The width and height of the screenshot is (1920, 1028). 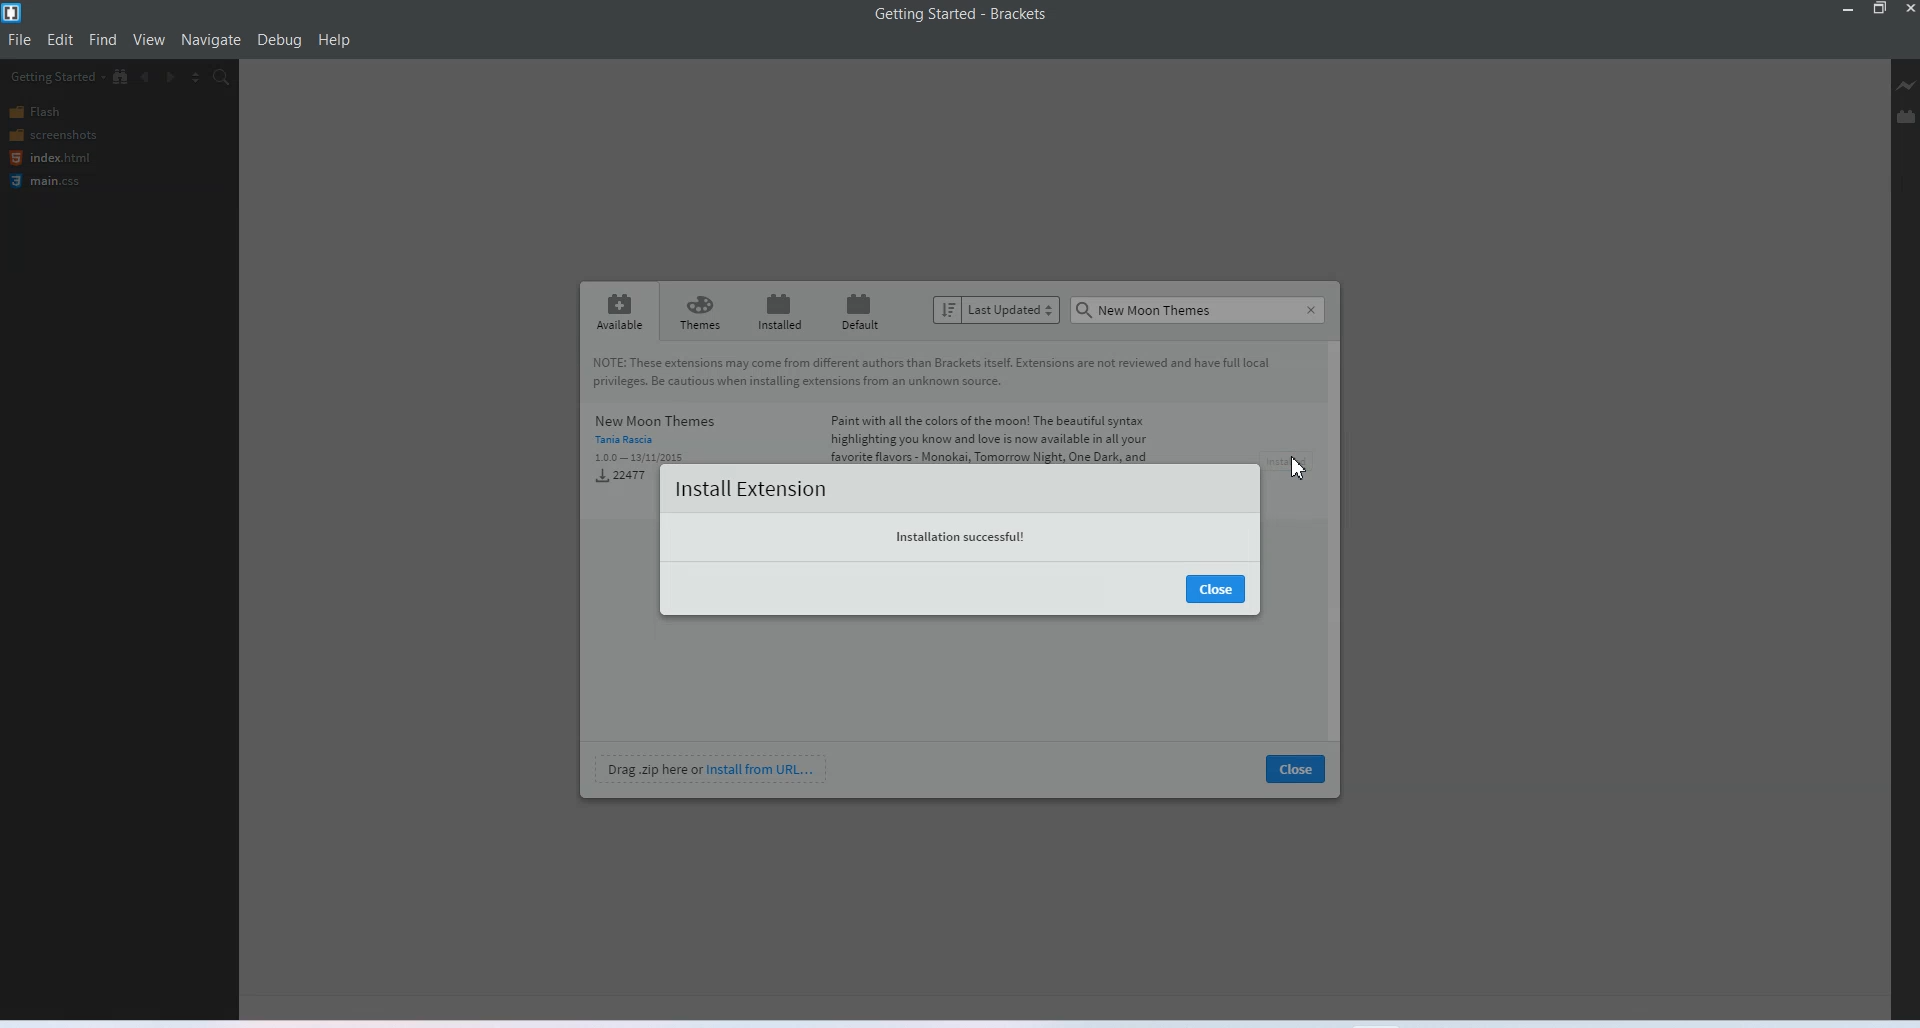 What do you see at coordinates (698, 311) in the screenshot?
I see `Themes` at bounding box center [698, 311].